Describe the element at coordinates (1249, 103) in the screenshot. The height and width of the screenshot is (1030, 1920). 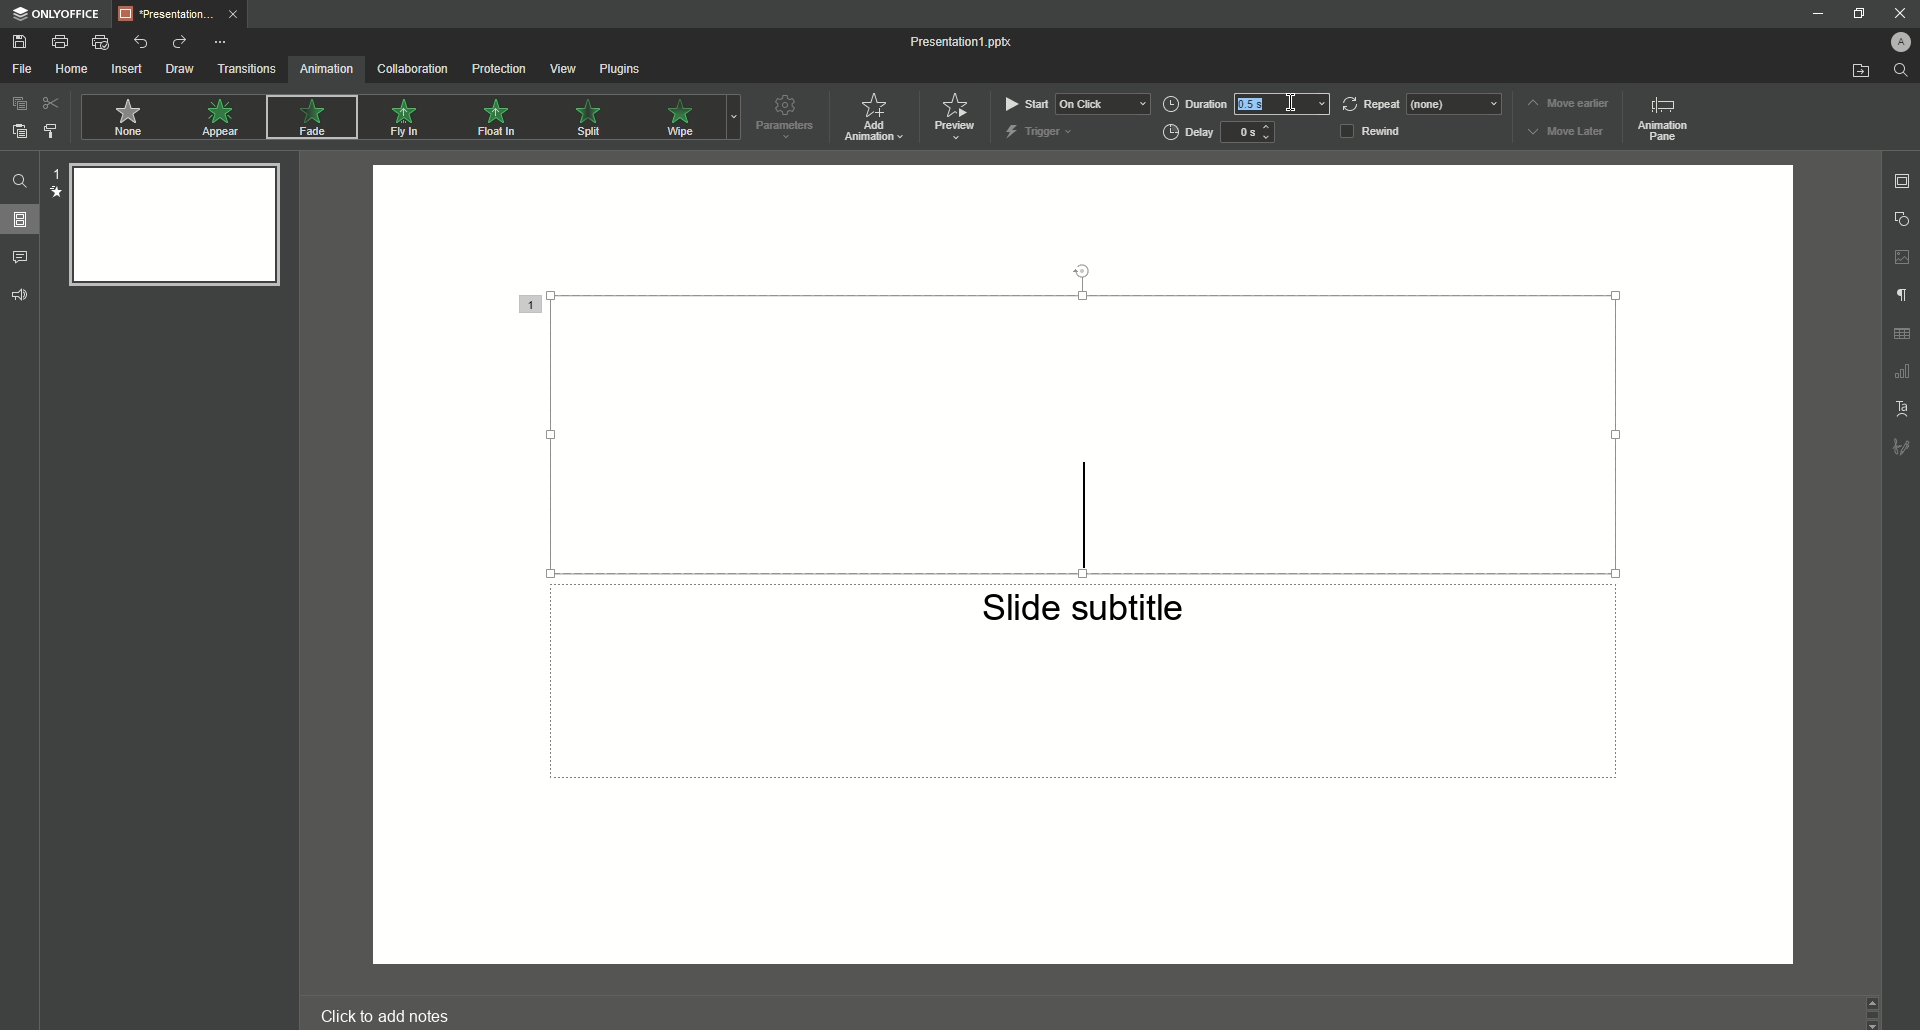
I see `Duration` at that location.